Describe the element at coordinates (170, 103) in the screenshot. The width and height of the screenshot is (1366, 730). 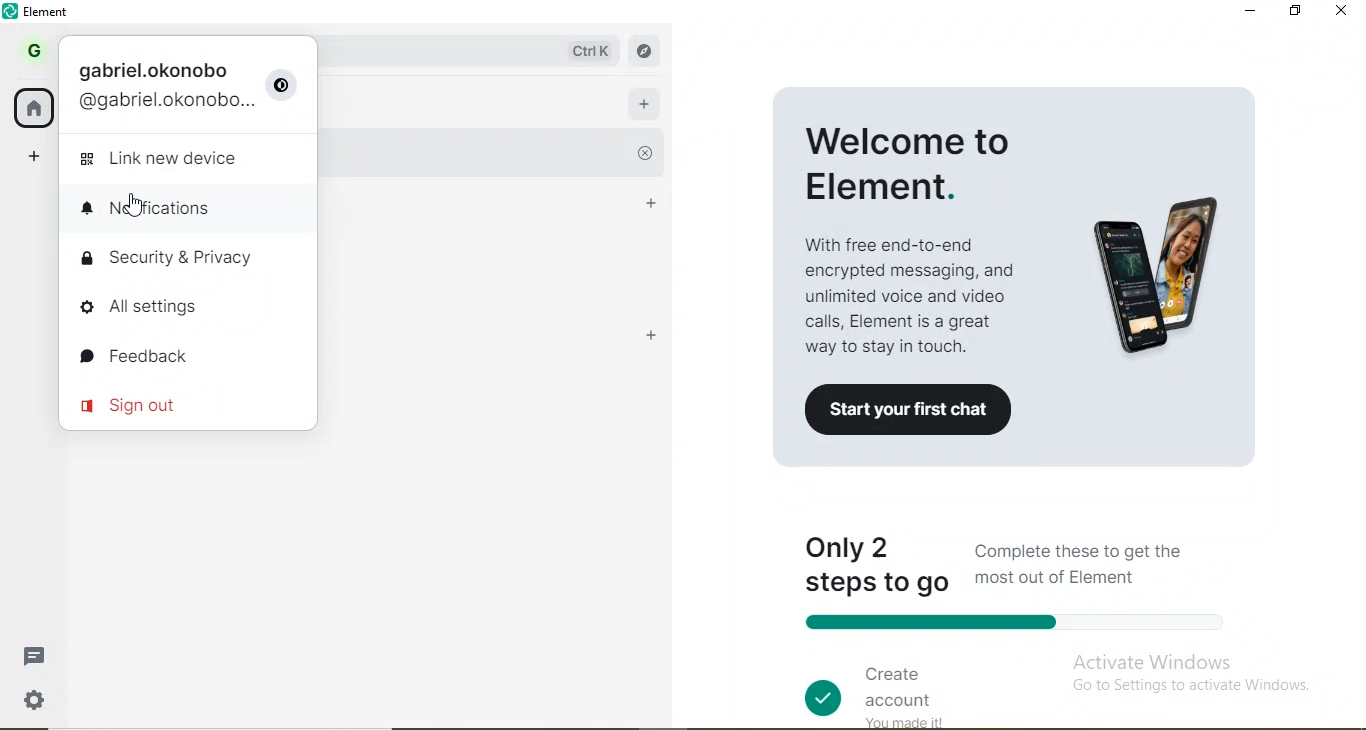
I see `email` at that location.